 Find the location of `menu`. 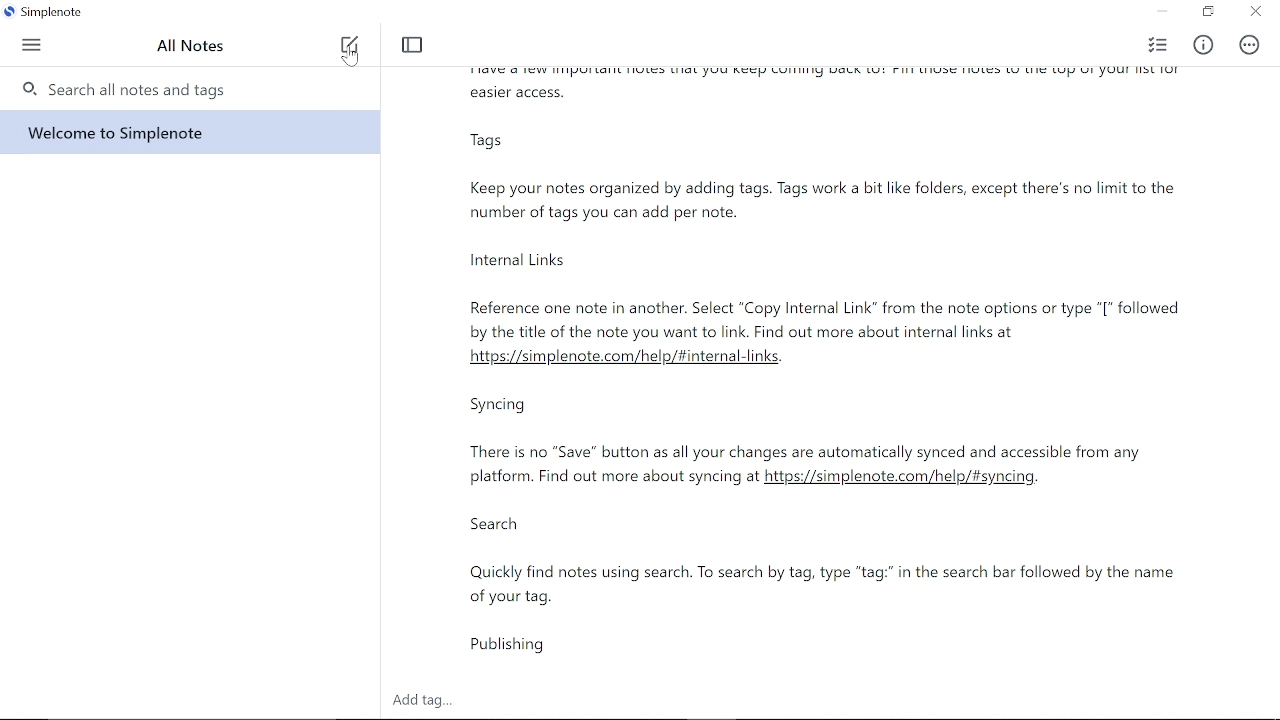

menu is located at coordinates (34, 45).